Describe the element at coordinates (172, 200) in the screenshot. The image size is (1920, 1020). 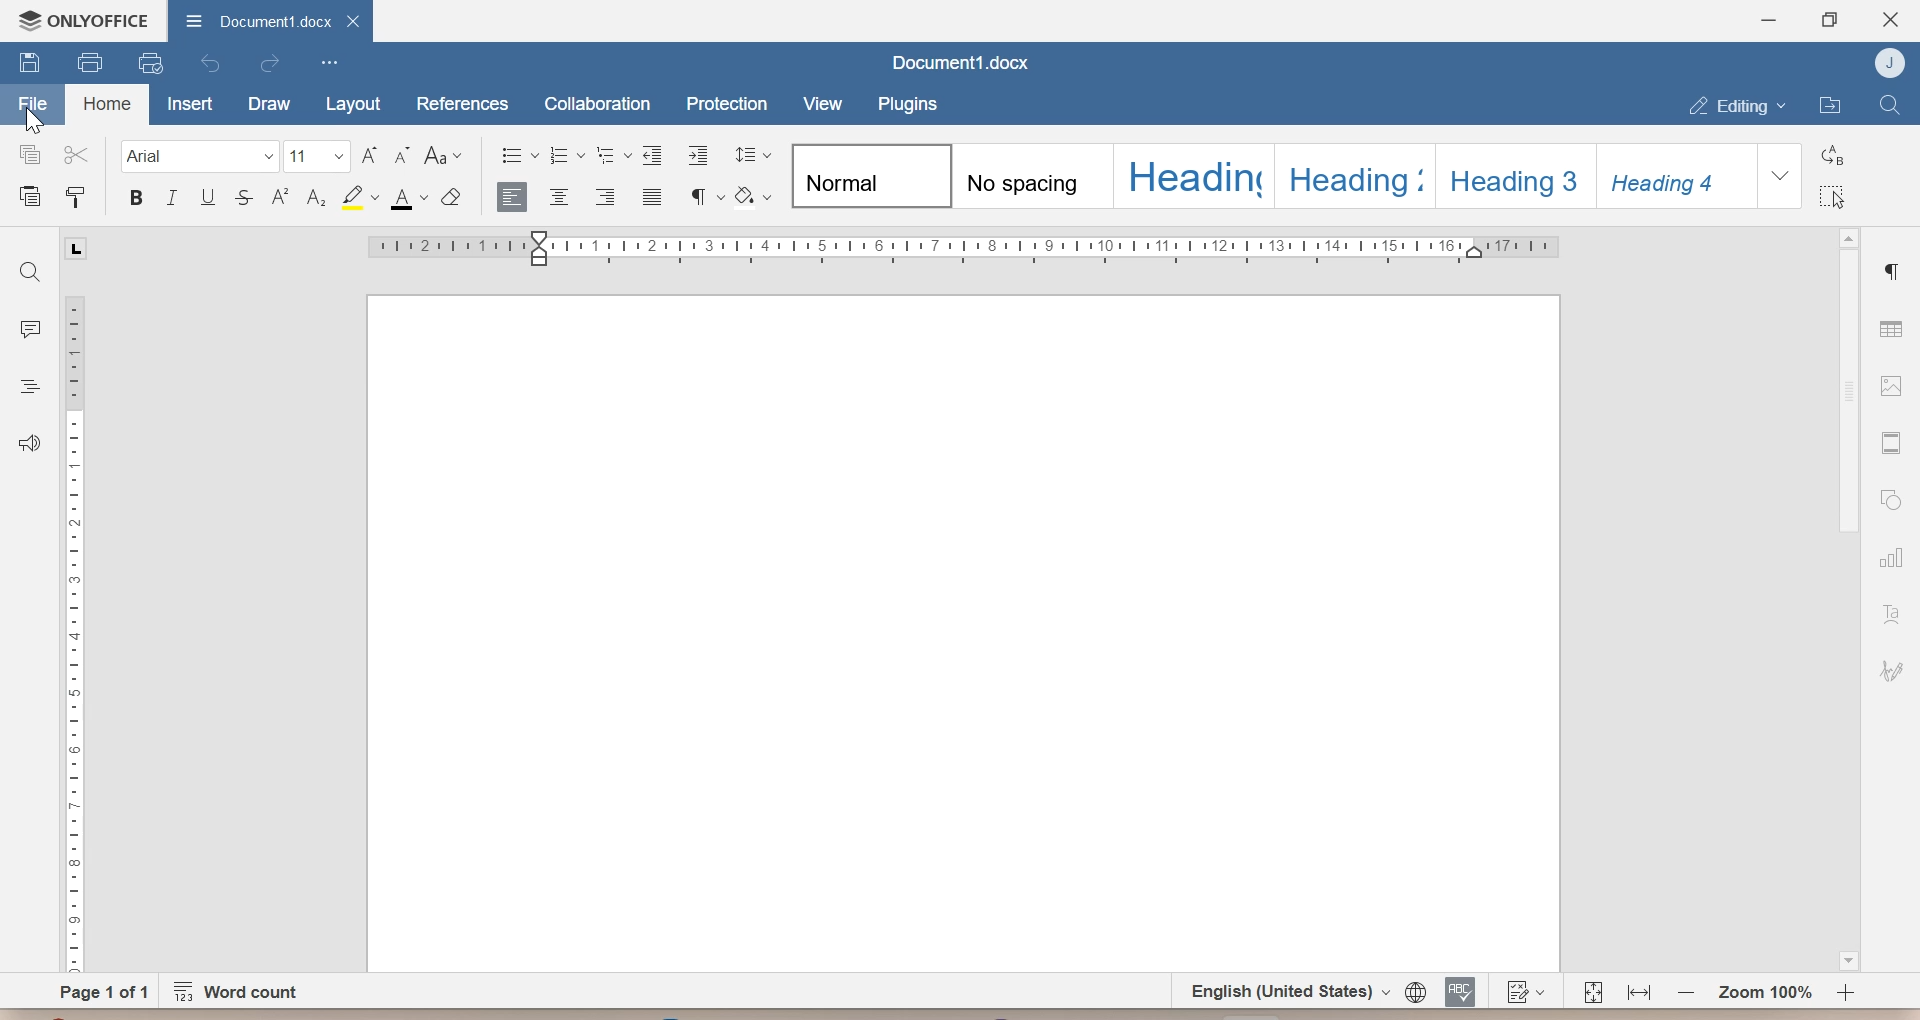
I see `Itallic` at that location.